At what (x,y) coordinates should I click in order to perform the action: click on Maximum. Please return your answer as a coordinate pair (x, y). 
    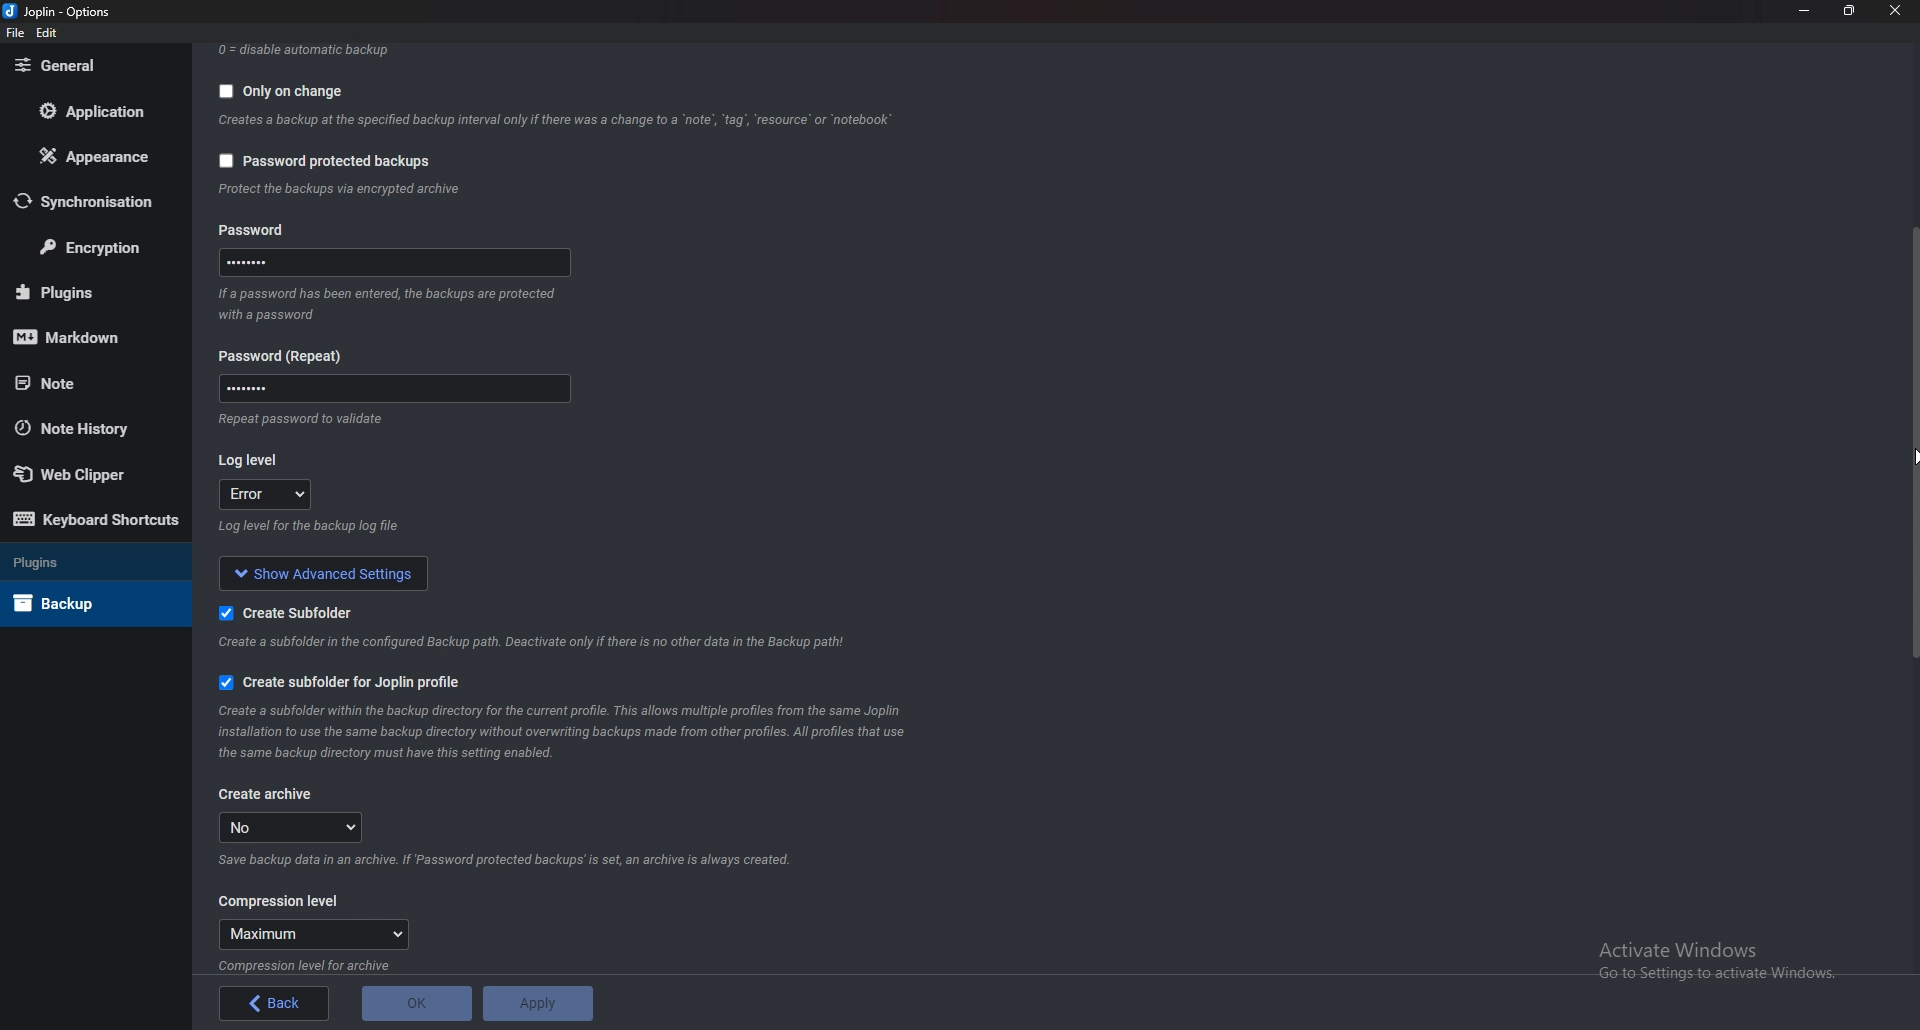
    Looking at the image, I should click on (318, 935).